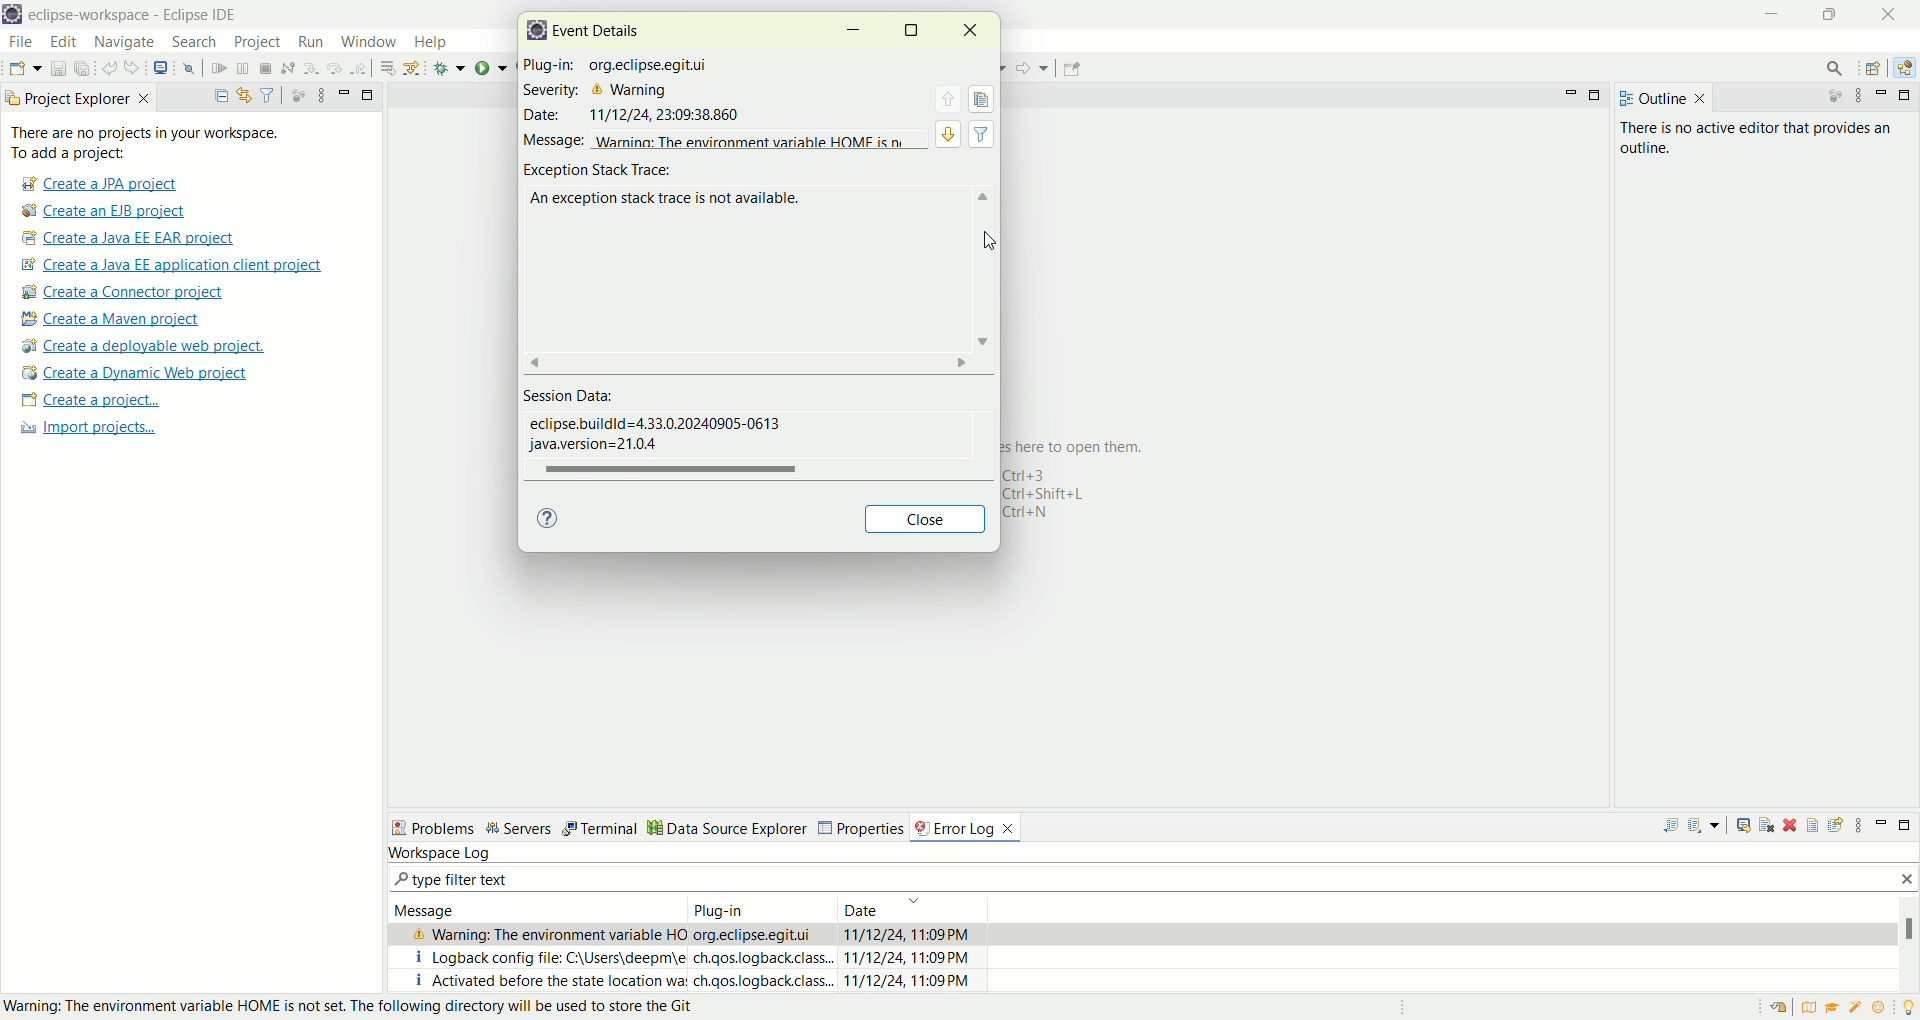  What do you see at coordinates (1660, 97) in the screenshot?
I see `outline` at bounding box center [1660, 97].